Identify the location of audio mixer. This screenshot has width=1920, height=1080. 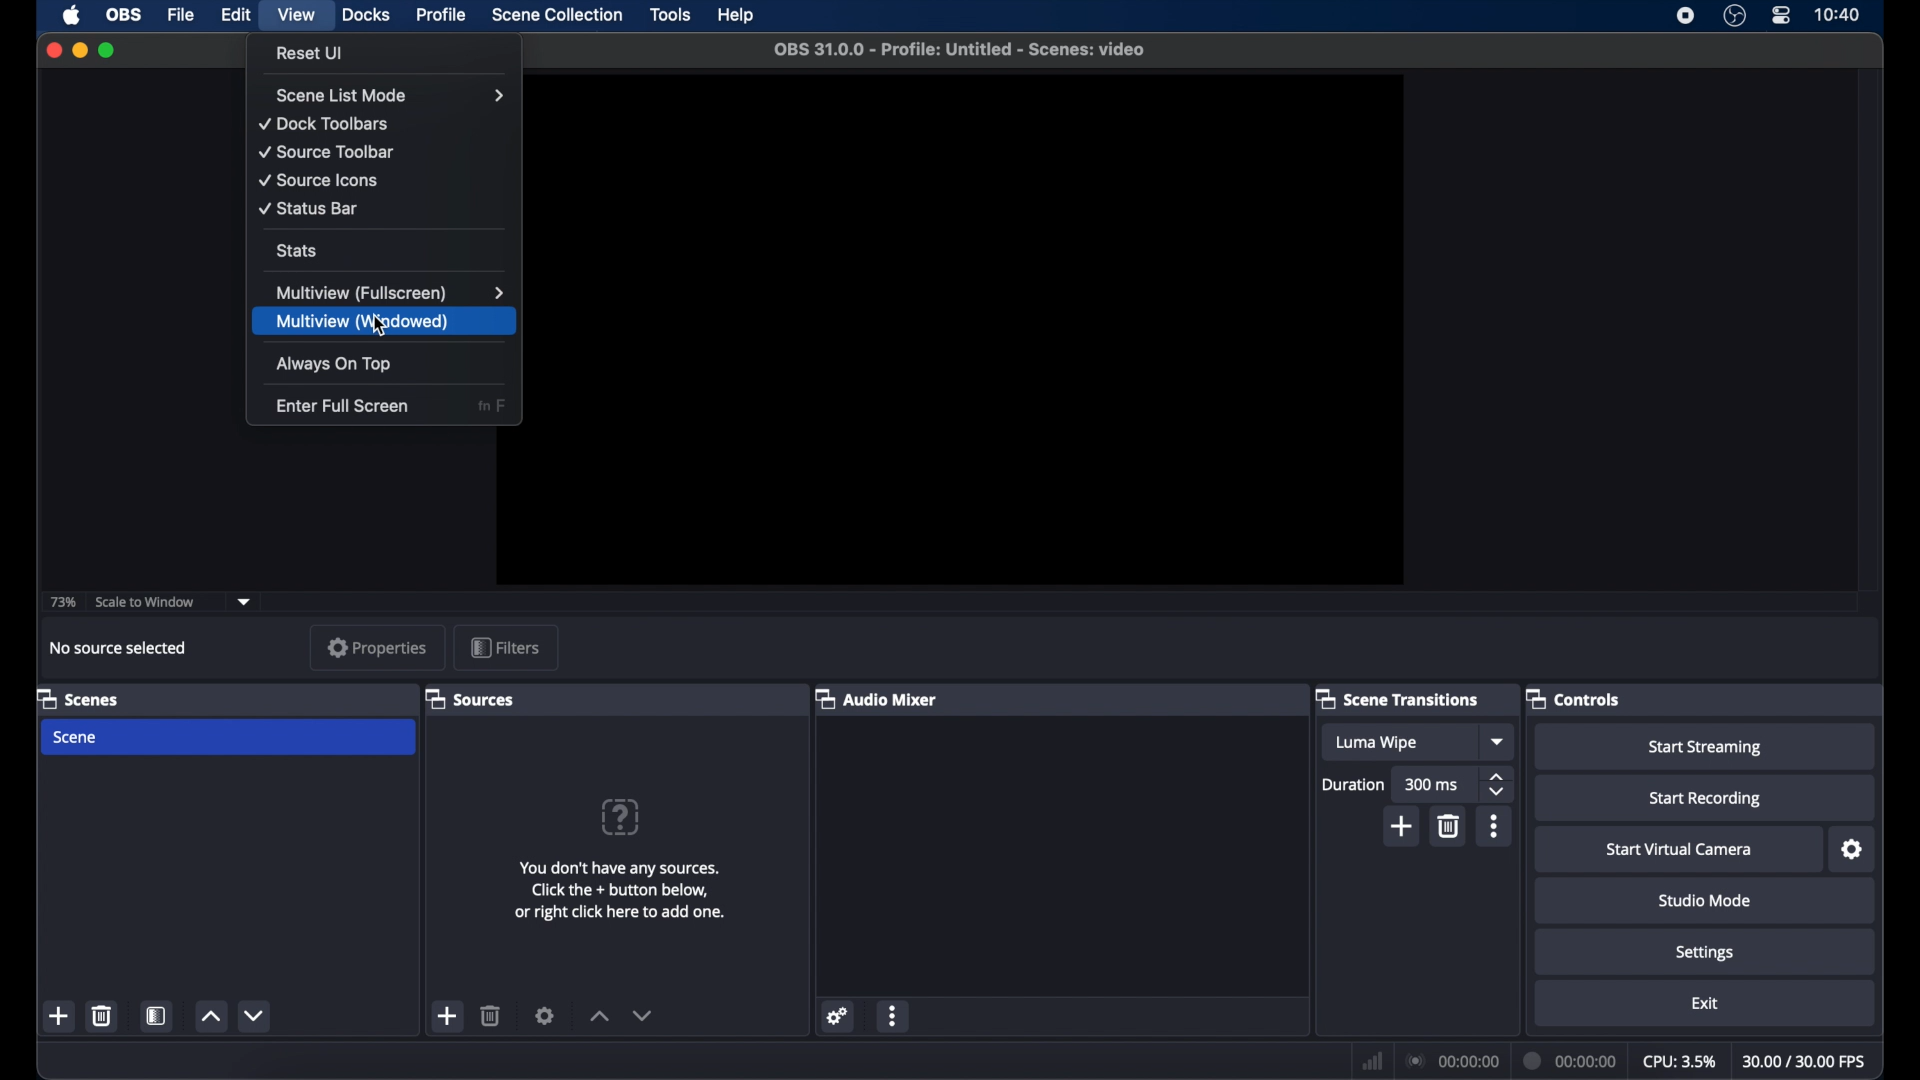
(876, 698).